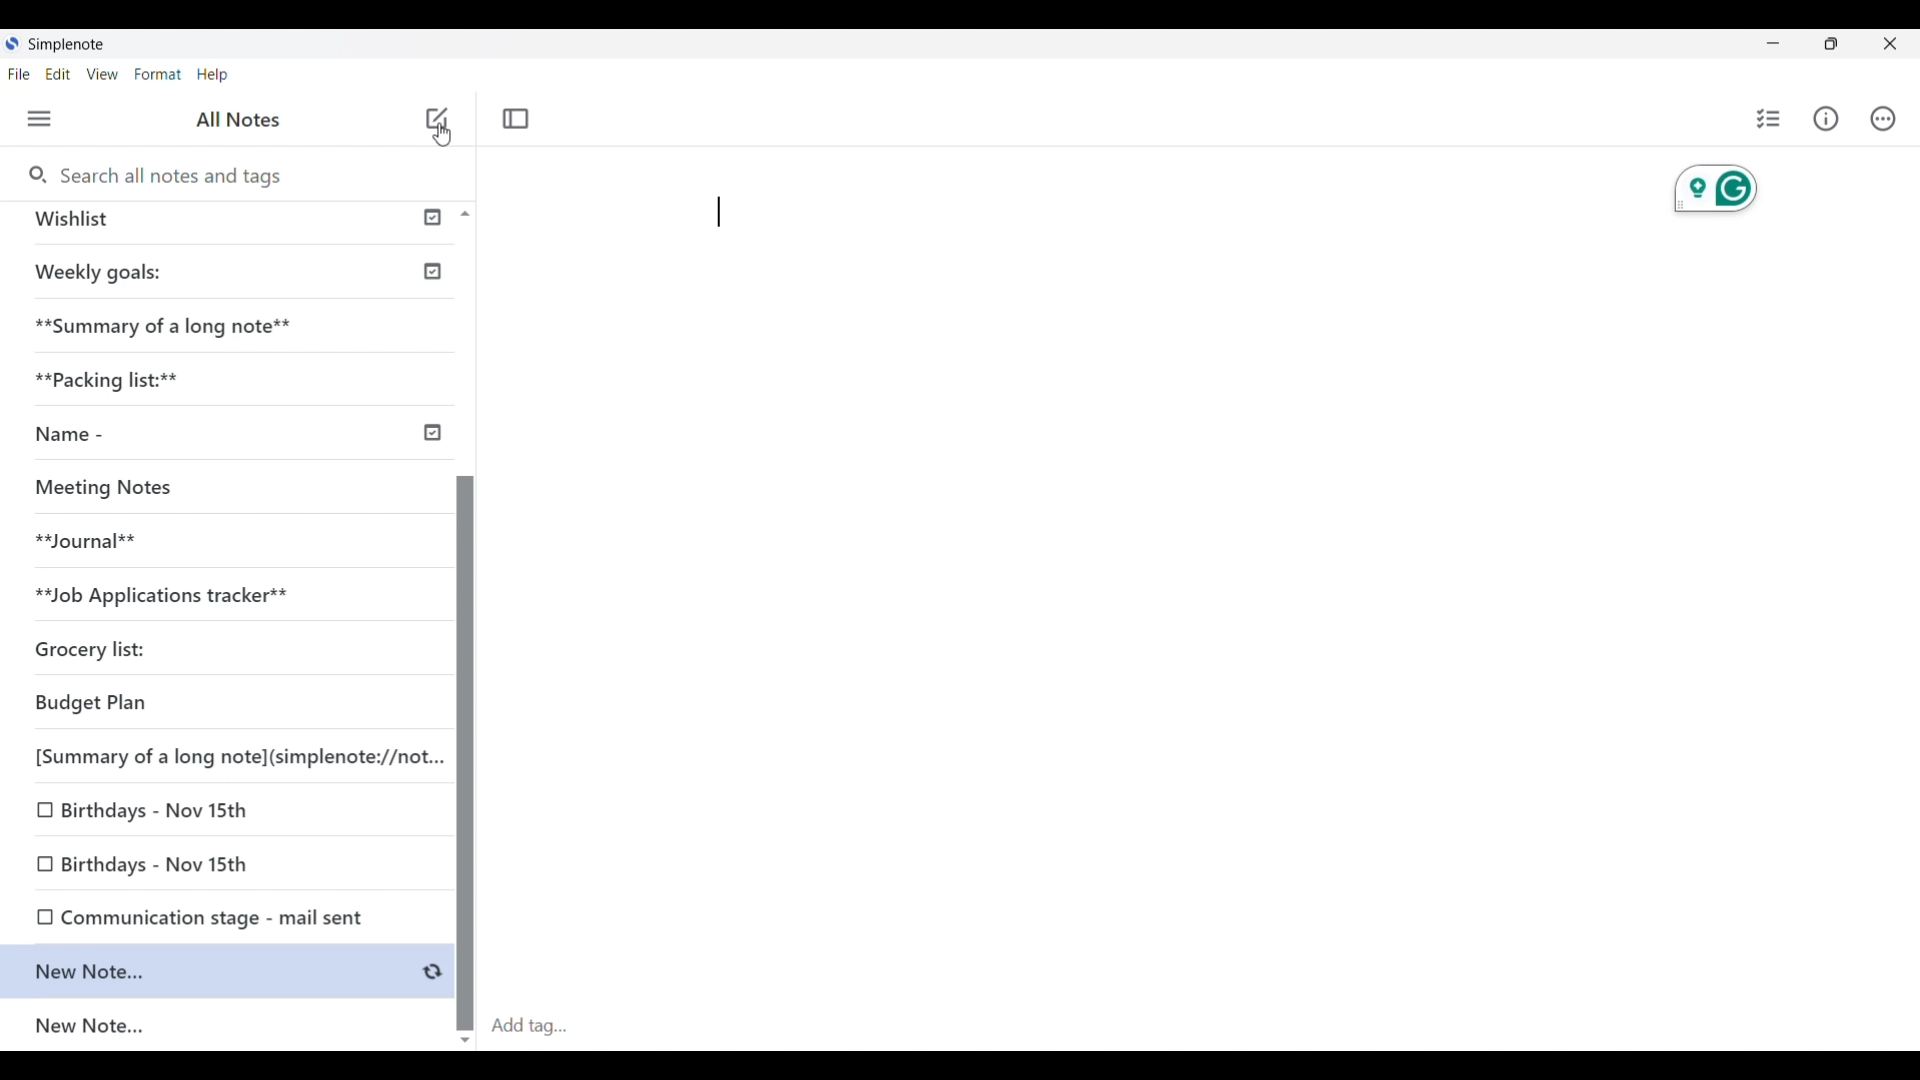 This screenshot has height=1080, width=1920. I want to click on [Summary of a long note](simplenote://not..., so click(225, 753).